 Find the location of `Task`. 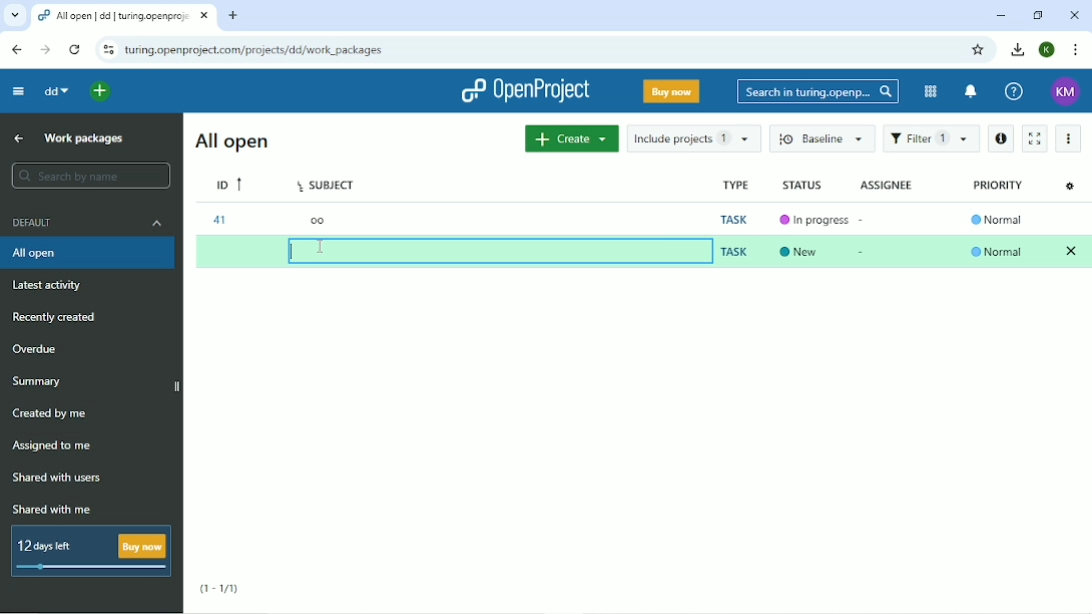

Task is located at coordinates (732, 218).